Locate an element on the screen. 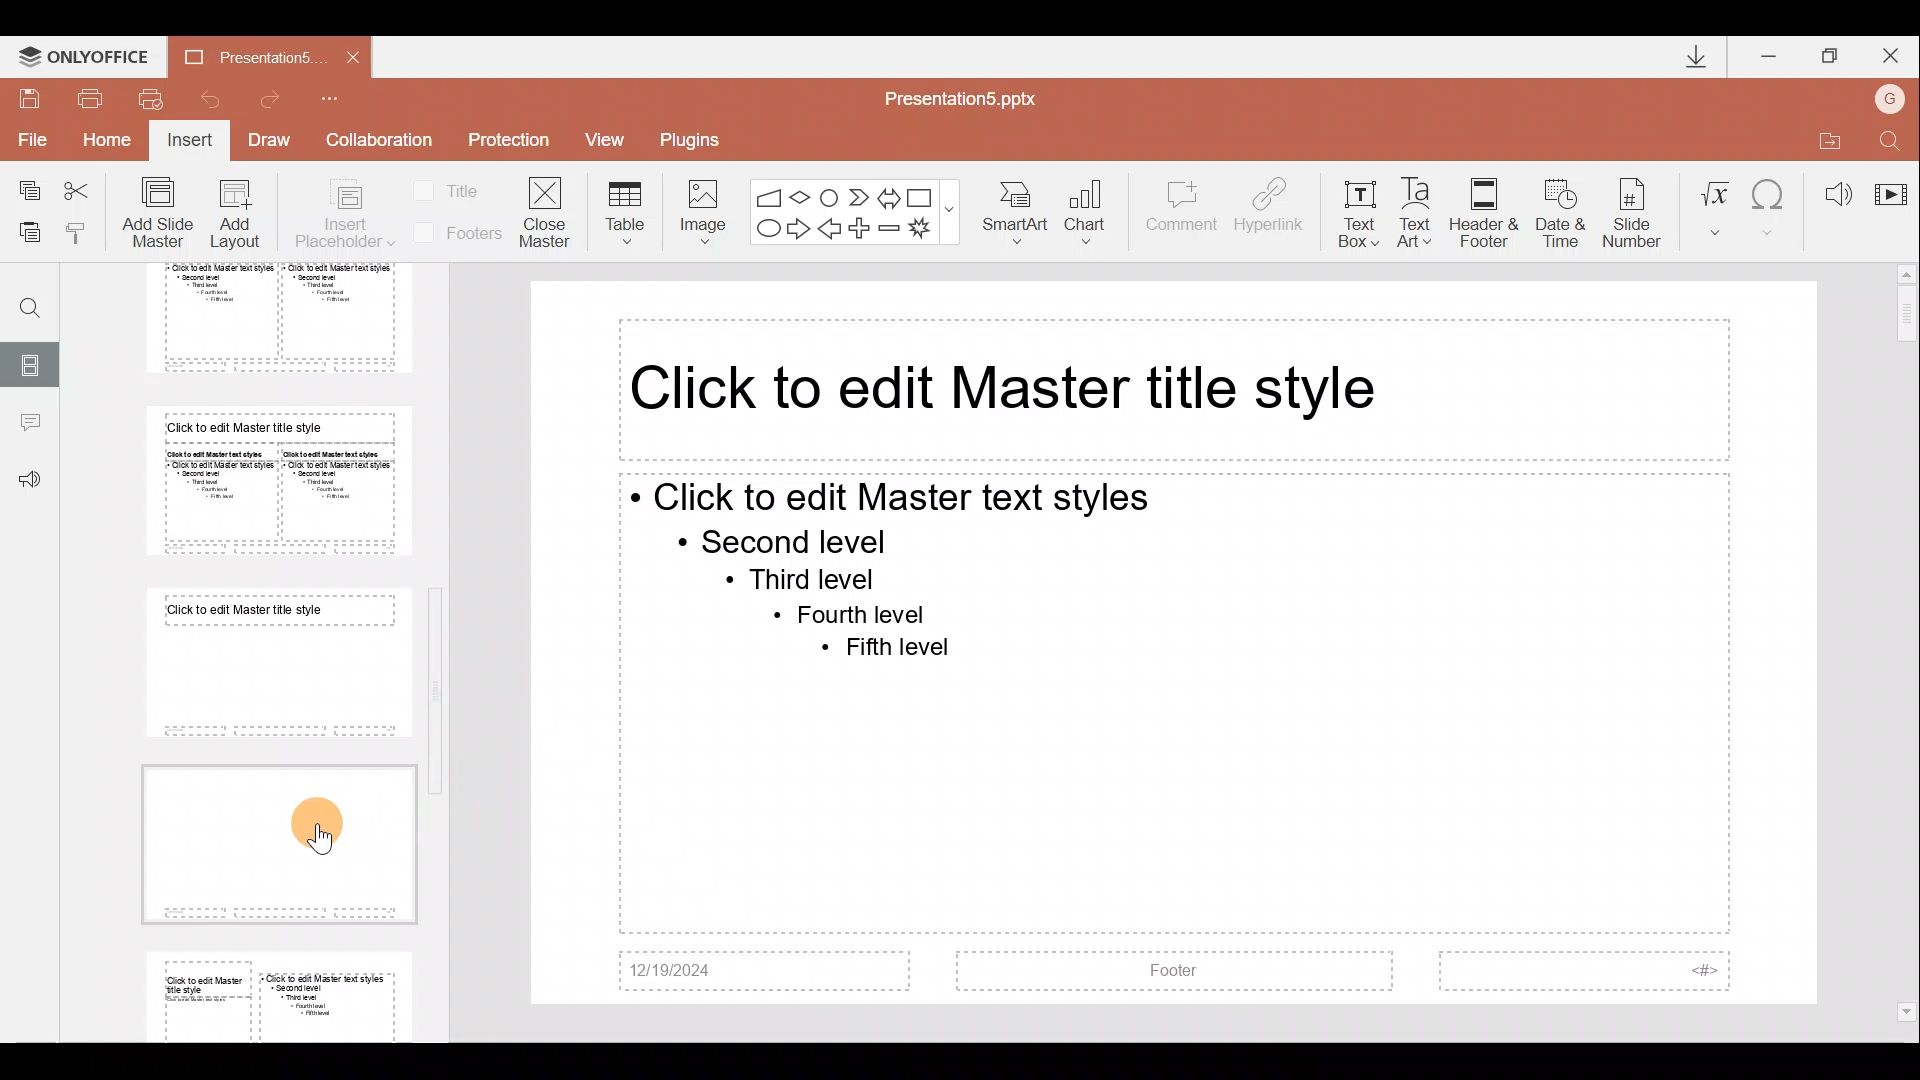 Image resolution: width=1920 pixels, height=1080 pixels. Ellipse is located at coordinates (766, 230).